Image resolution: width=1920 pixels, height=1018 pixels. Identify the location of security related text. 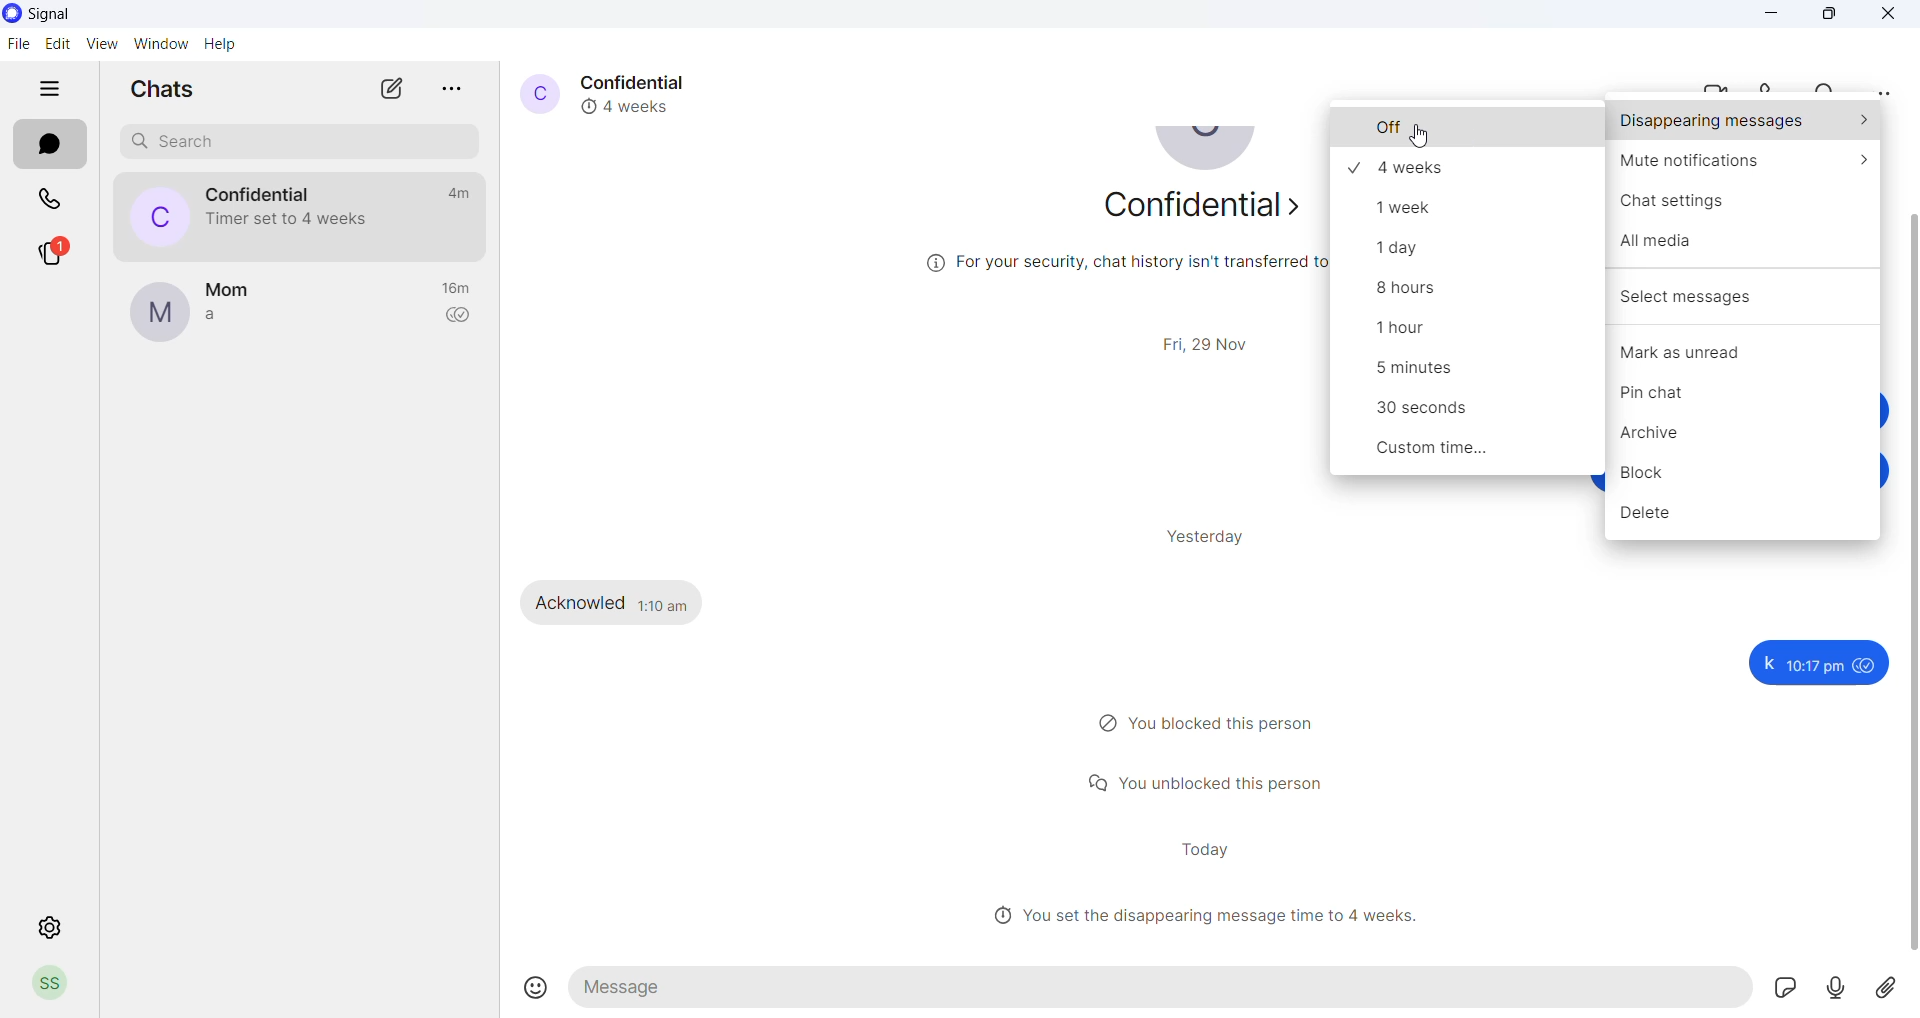
(1096, 270).